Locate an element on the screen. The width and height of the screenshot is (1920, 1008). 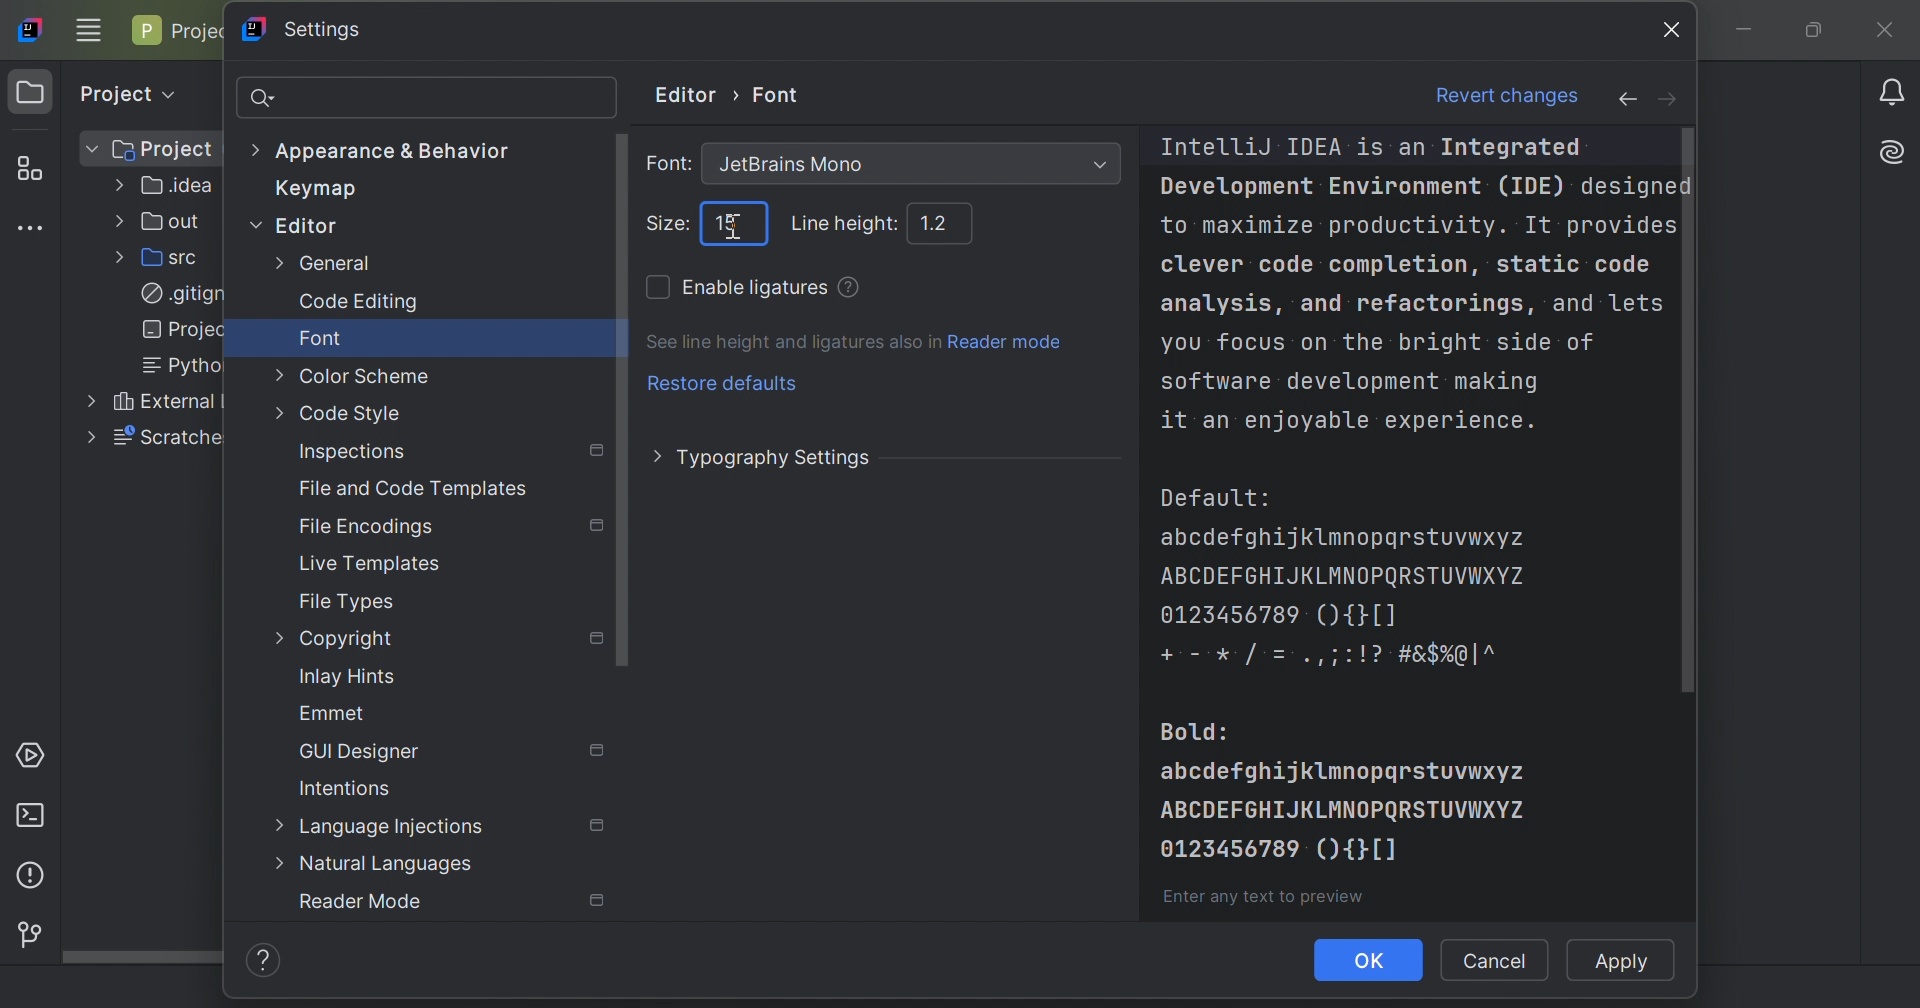
Apply is located at coordinates (1627, 963).